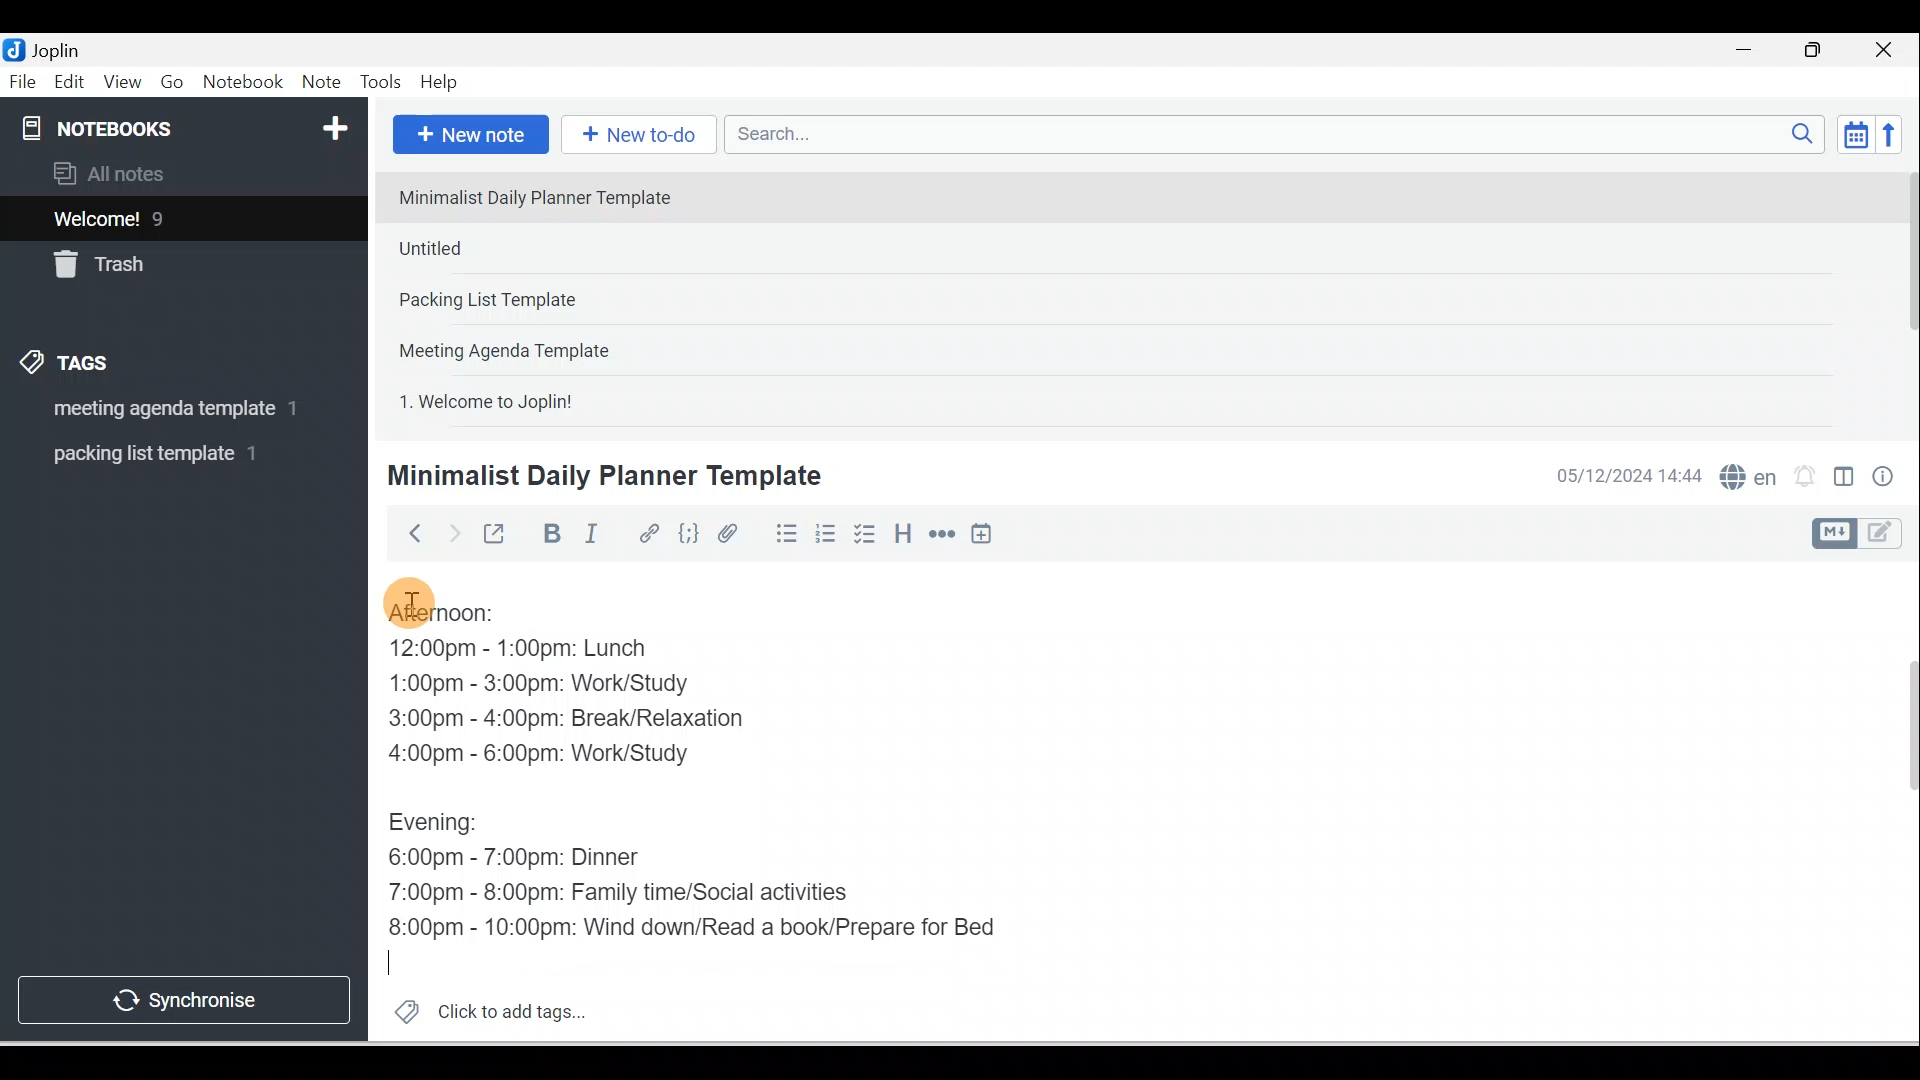  Describe the element at coordinates (61, 48) in the screenshot. I see `Joplin` at that location.